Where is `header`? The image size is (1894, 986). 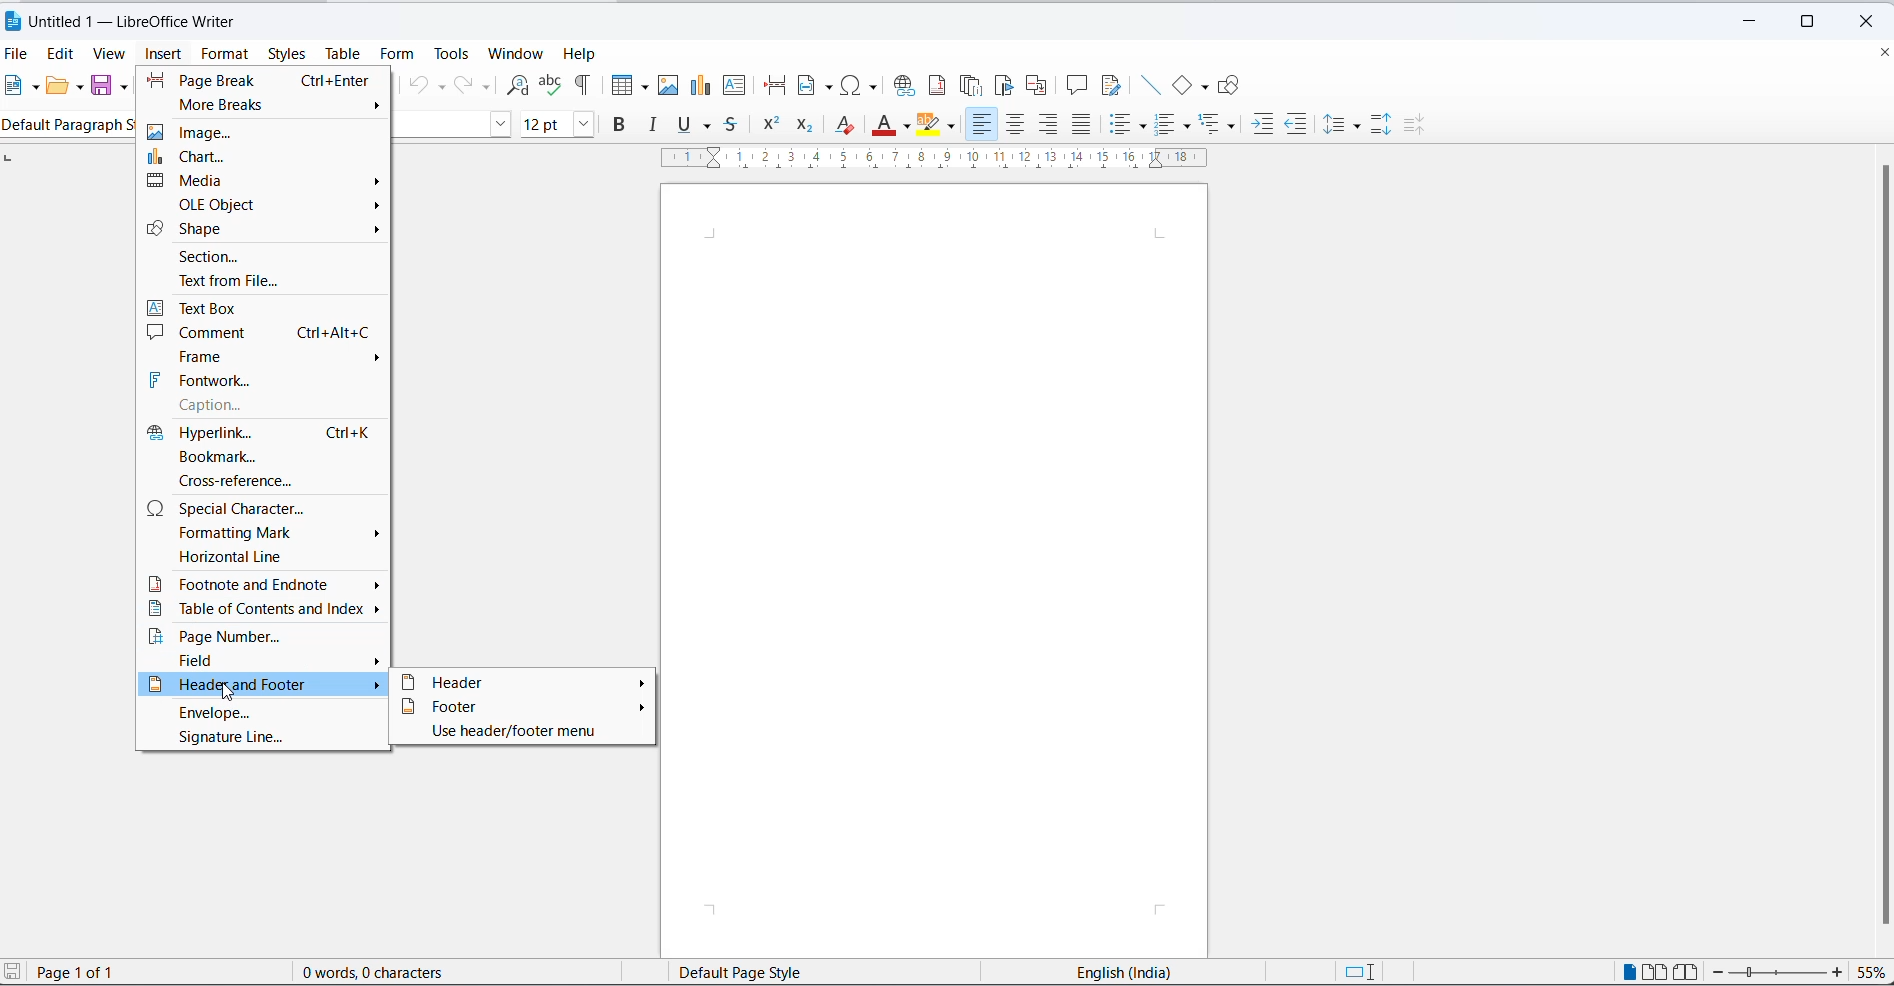 header is located at coordinates (519, 681).